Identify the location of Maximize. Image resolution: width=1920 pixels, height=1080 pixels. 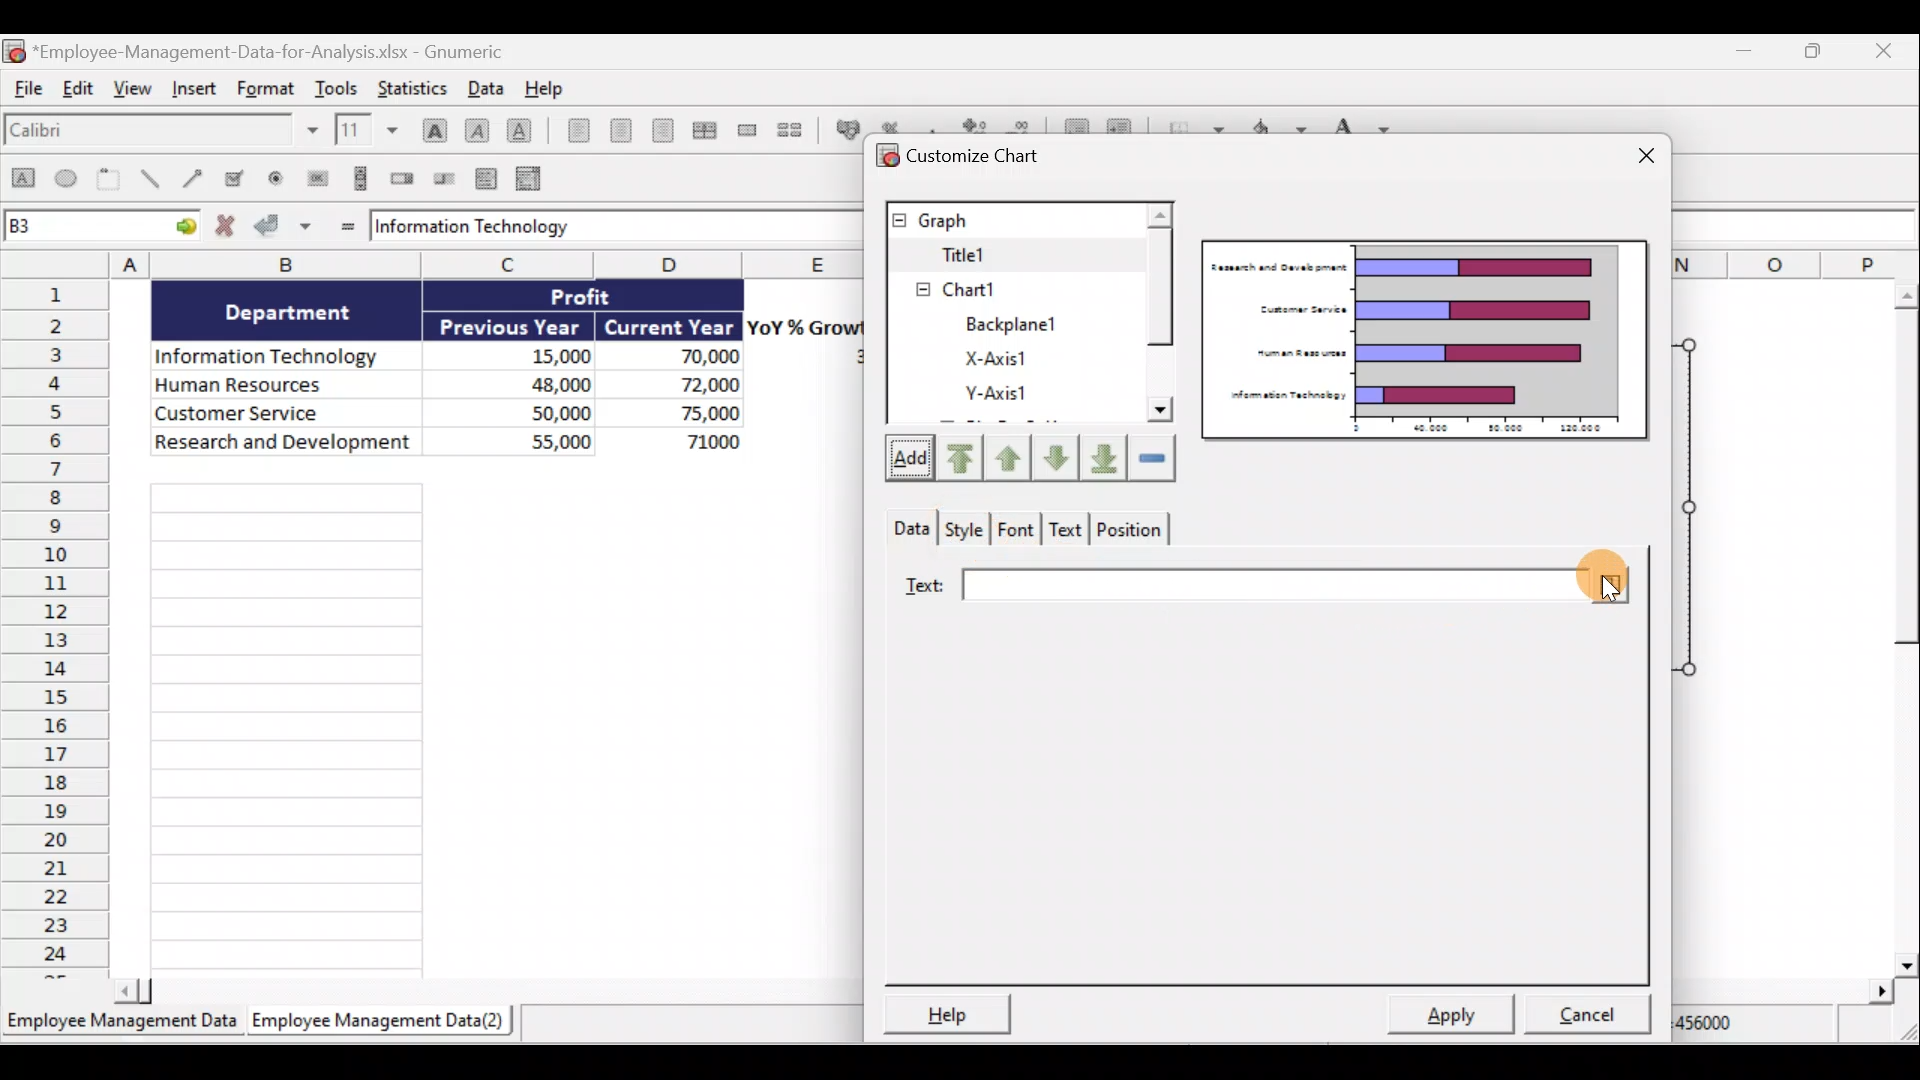
(1819, 51).